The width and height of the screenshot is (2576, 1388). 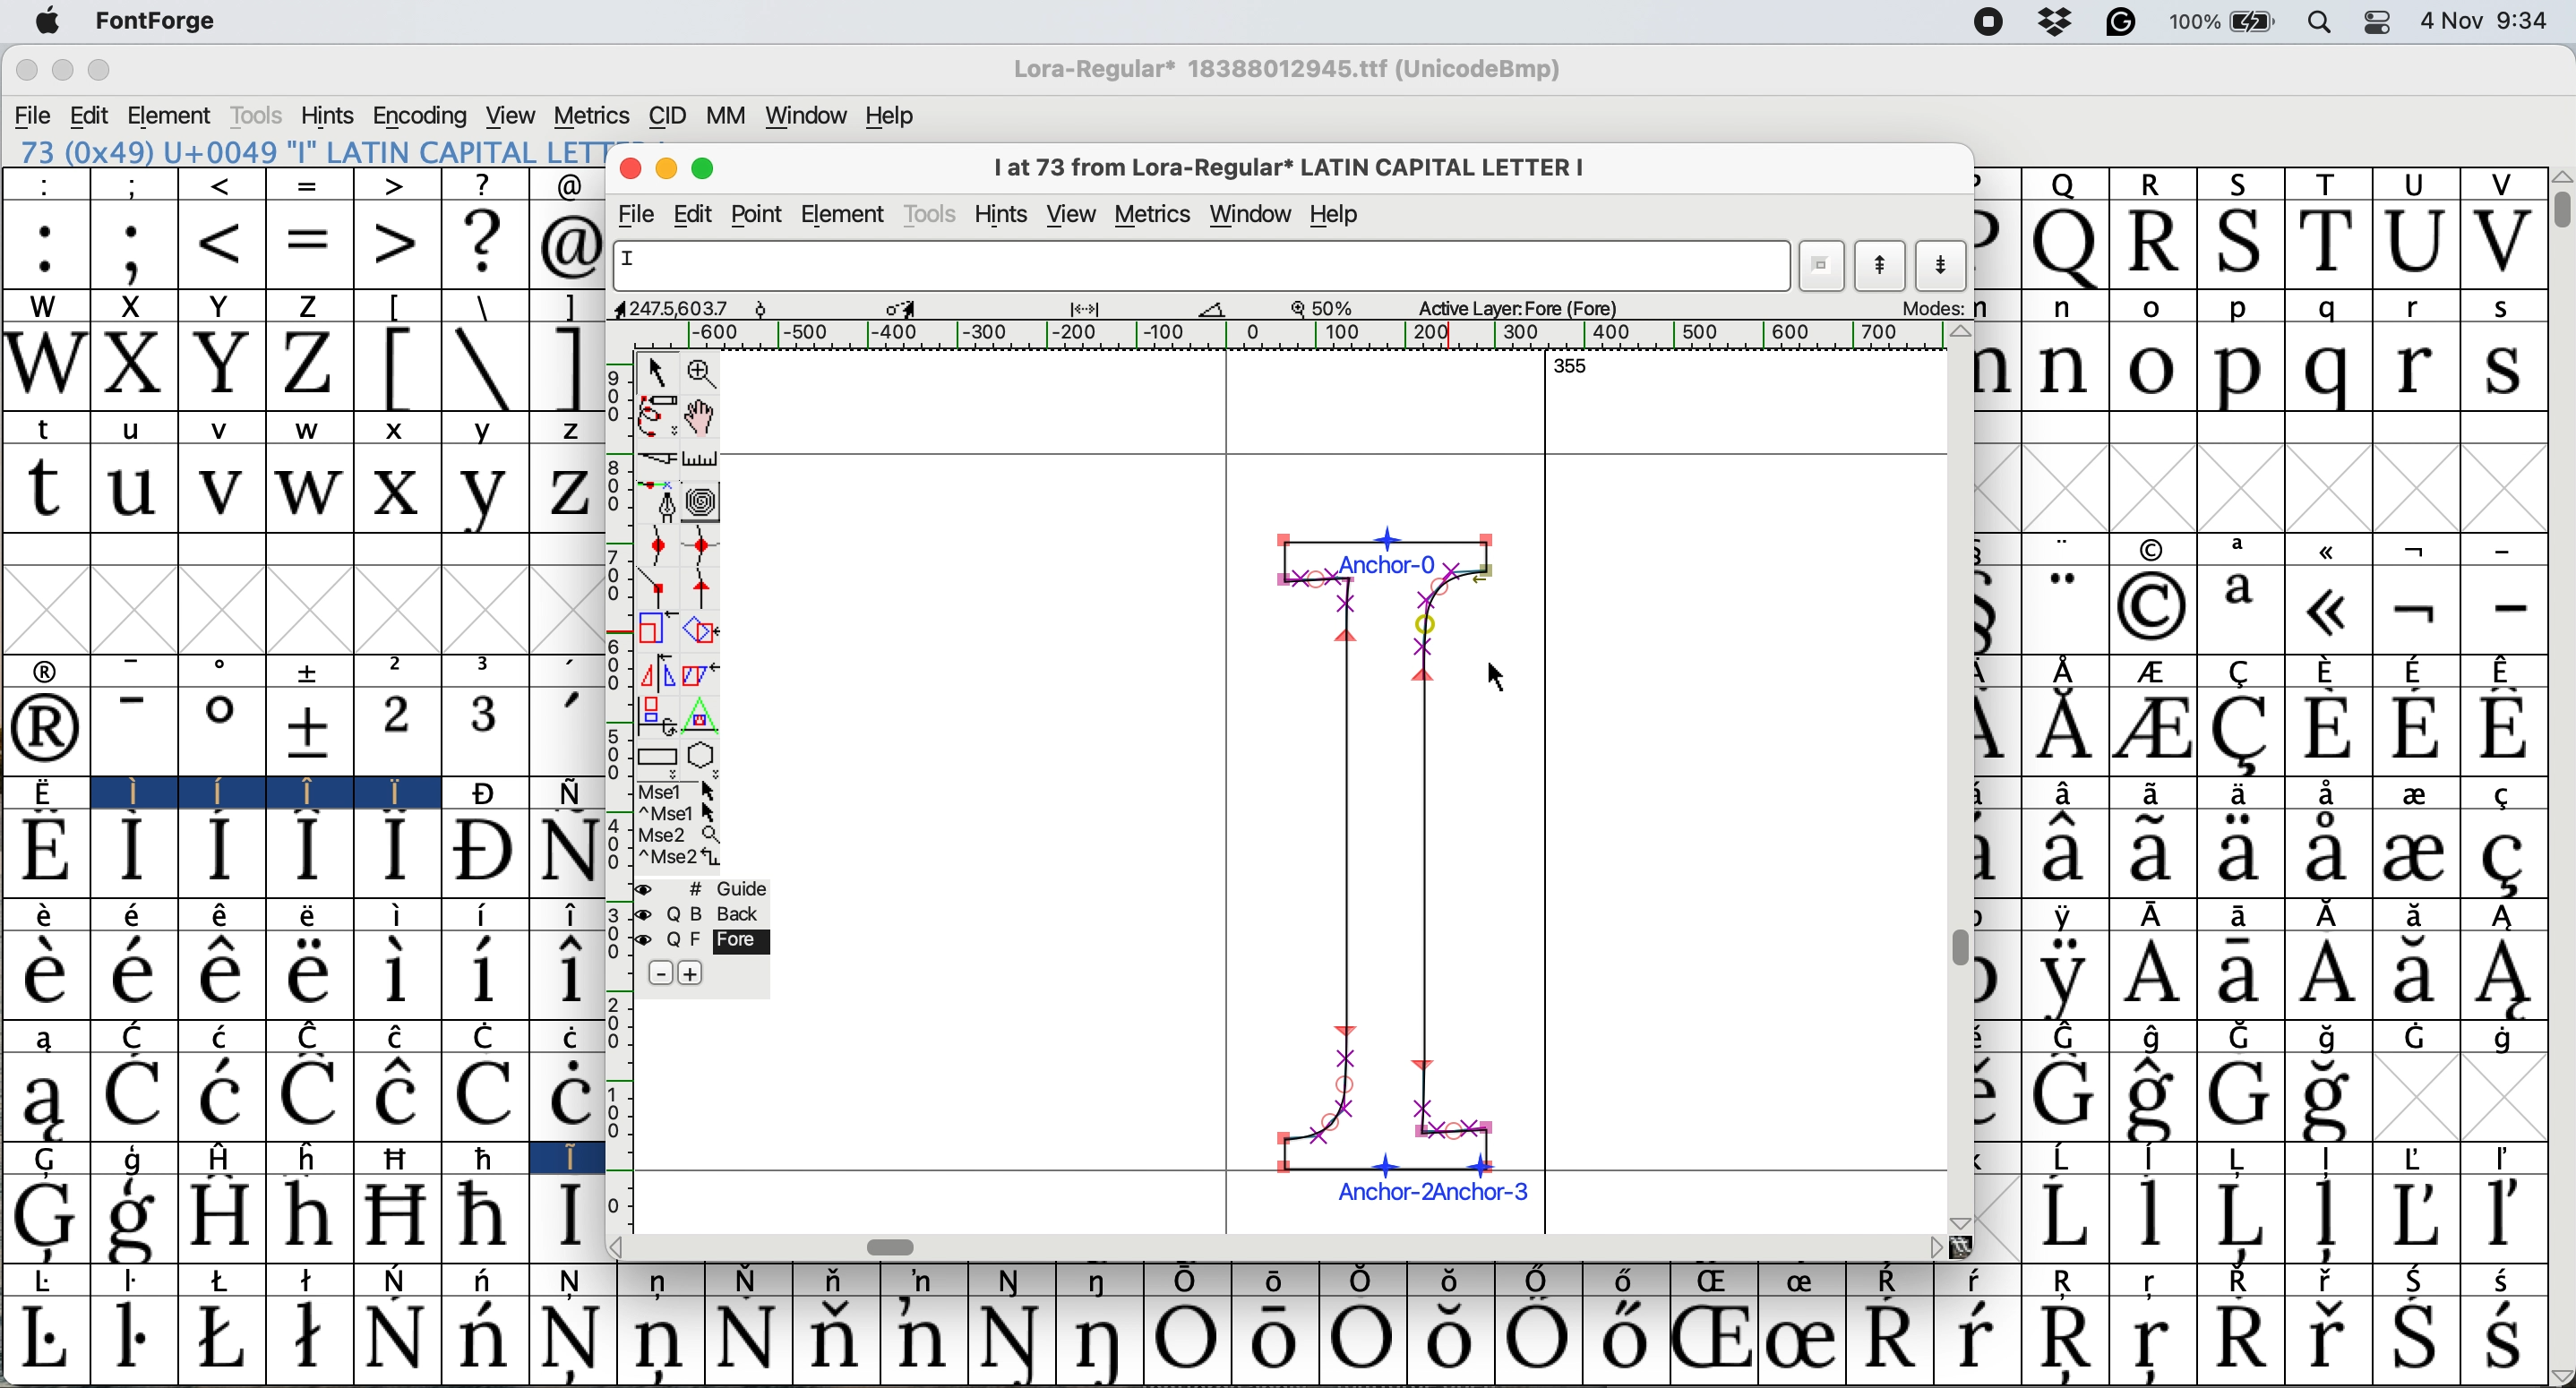 I want to click on =, so click(x=313, y=186).